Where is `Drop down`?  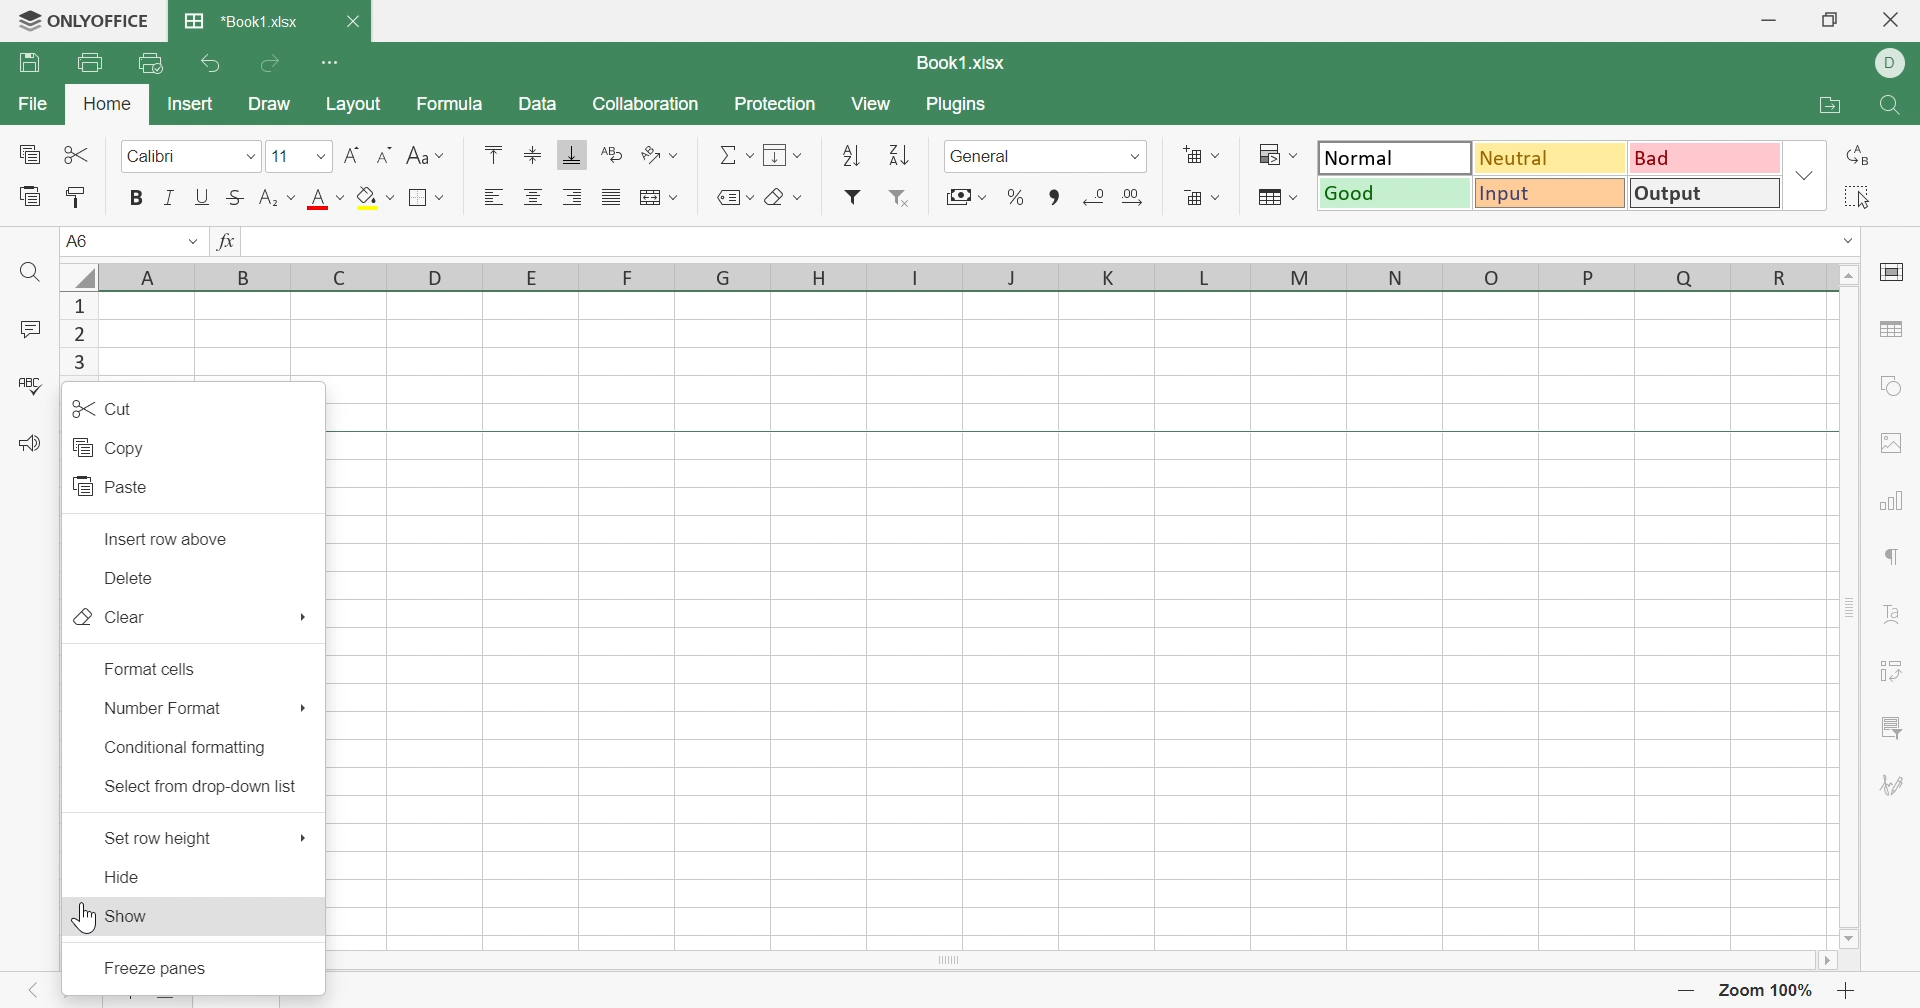 Drop down is located at coordinates (192, 240).